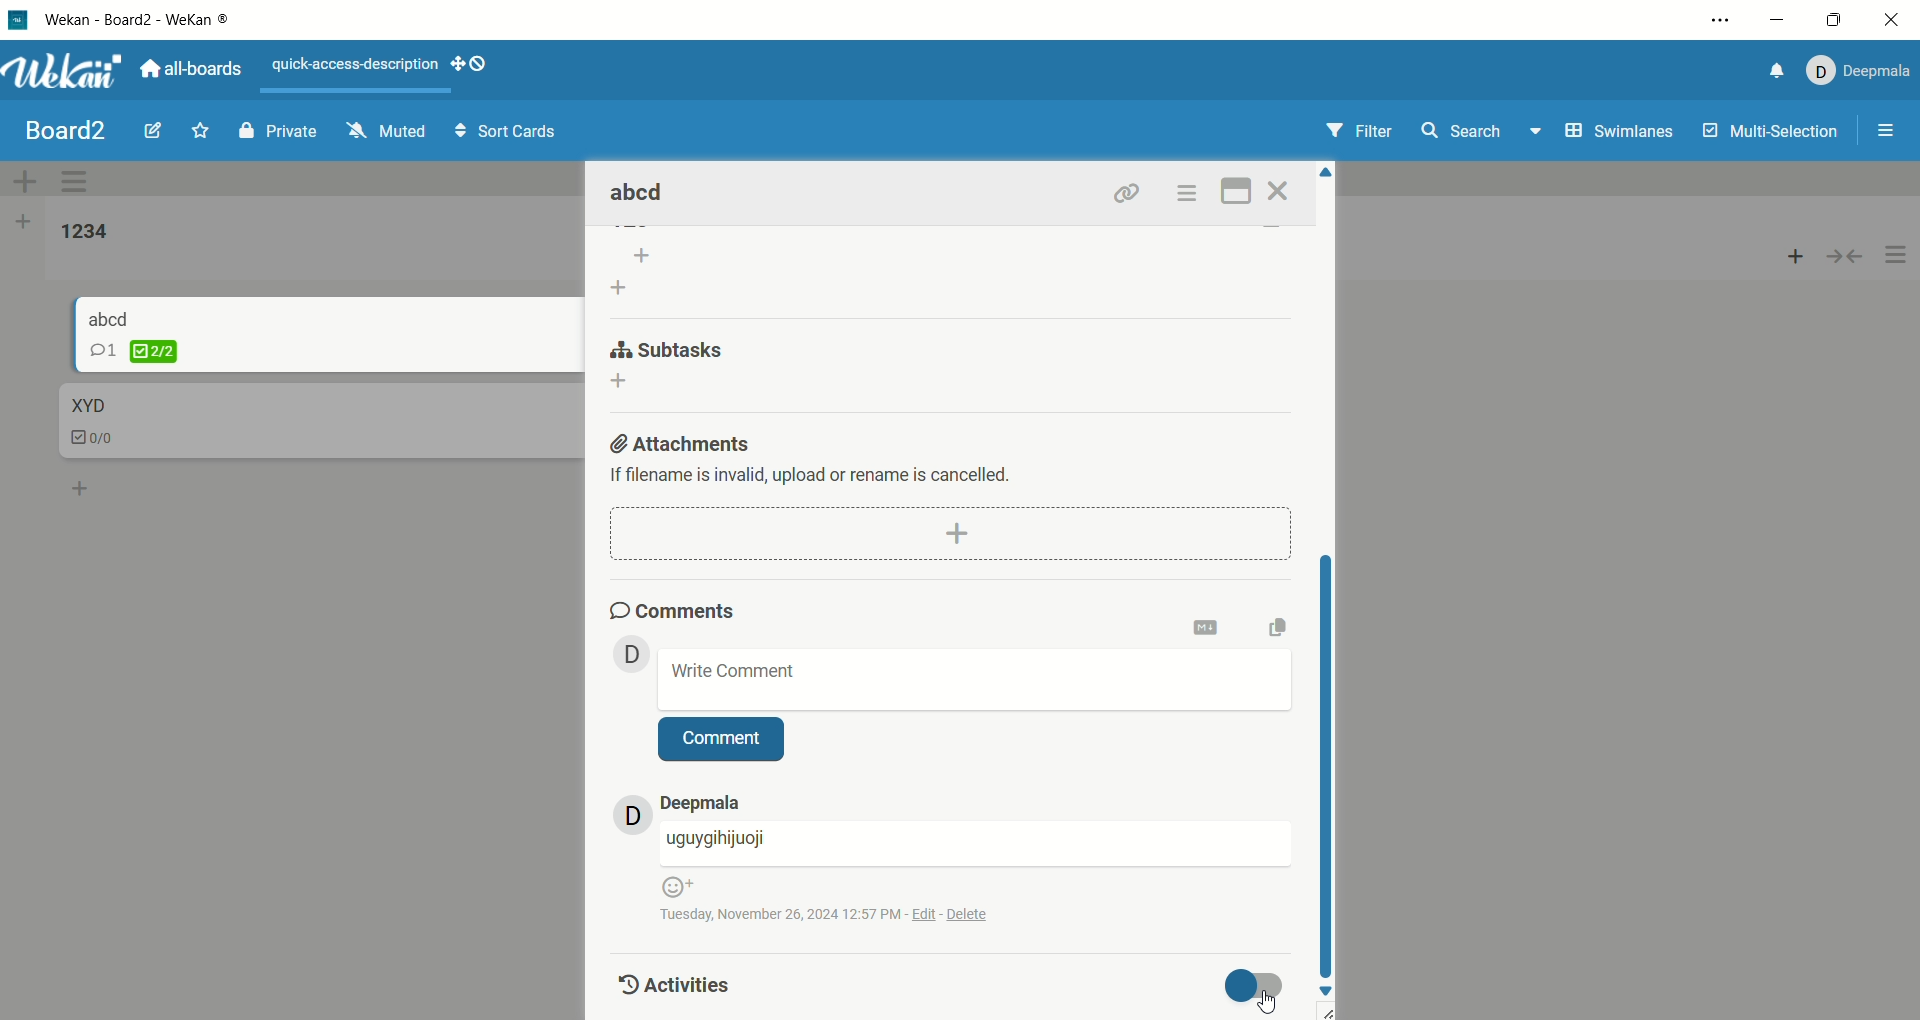 The image size is (1920, 1020). I want to click on options, so click(1186, 193).